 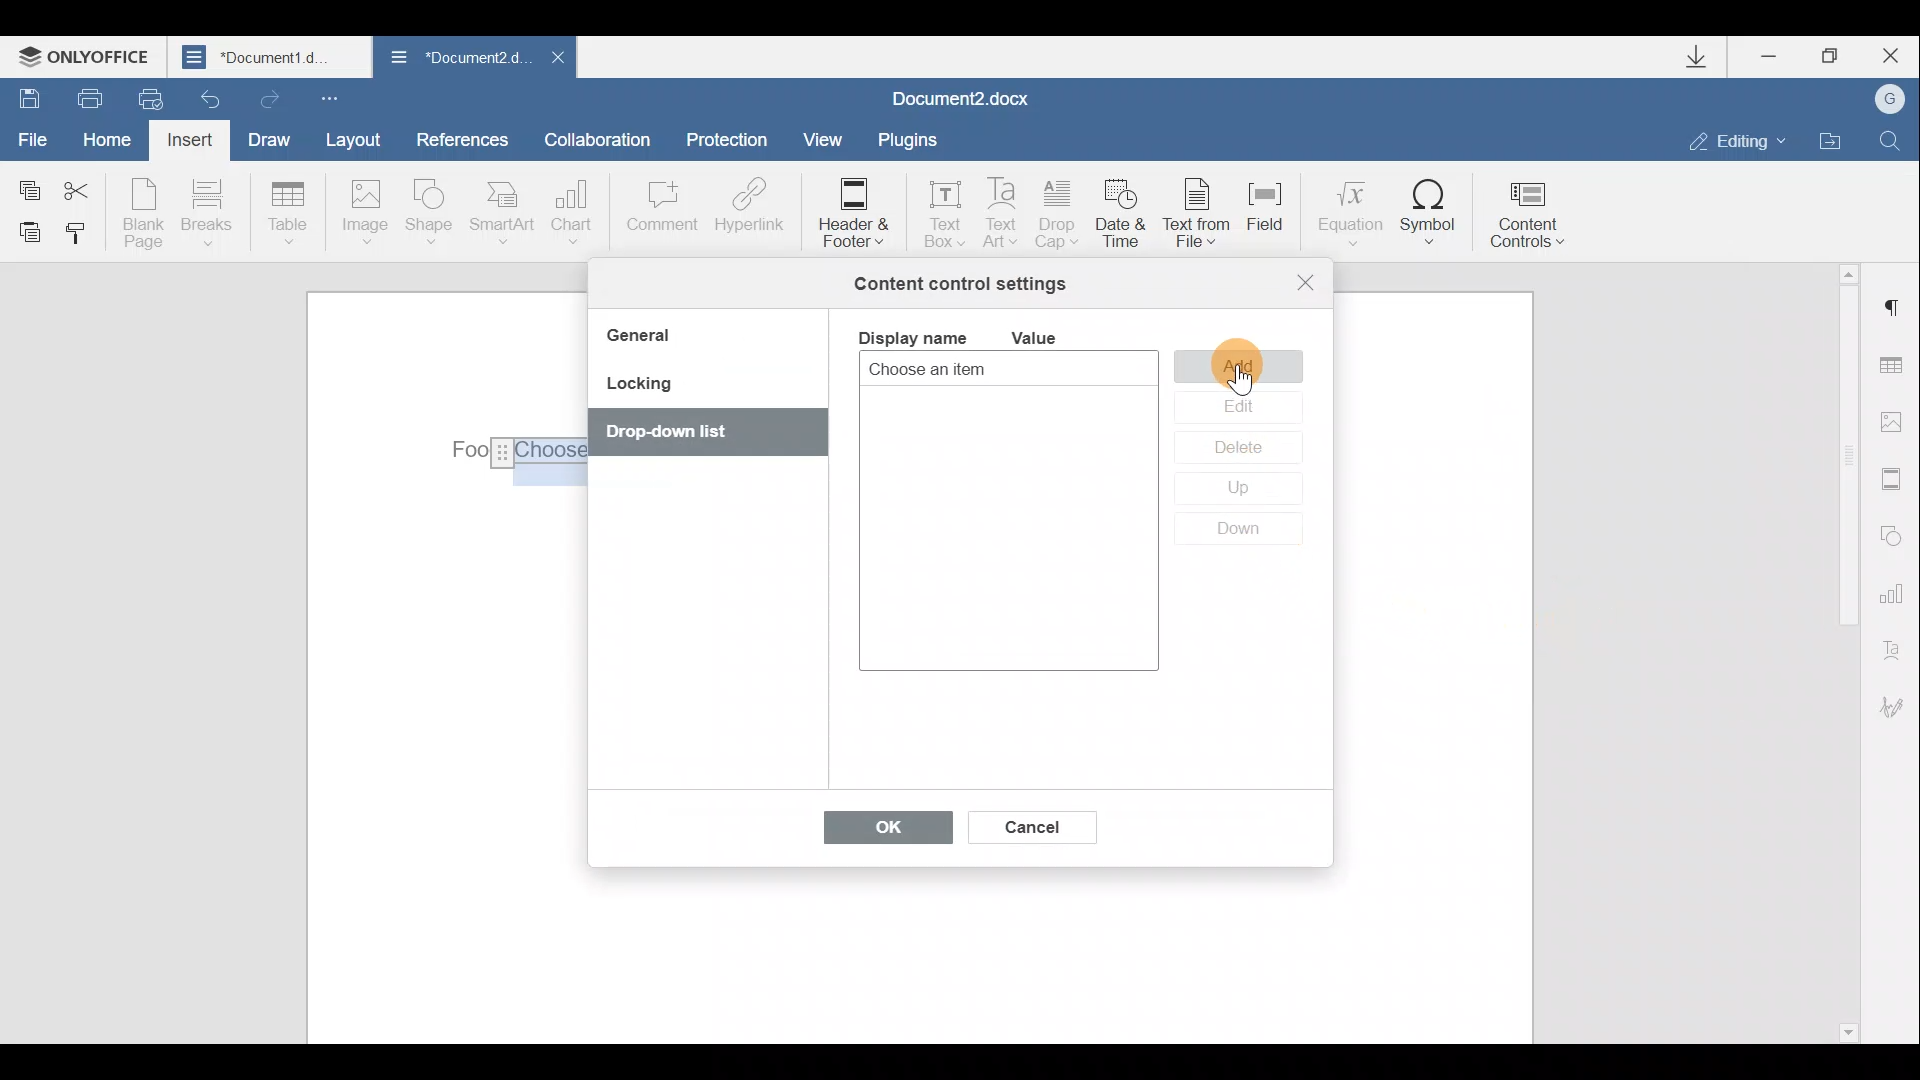 I want to click on Cut, so click(x=88, y=187).